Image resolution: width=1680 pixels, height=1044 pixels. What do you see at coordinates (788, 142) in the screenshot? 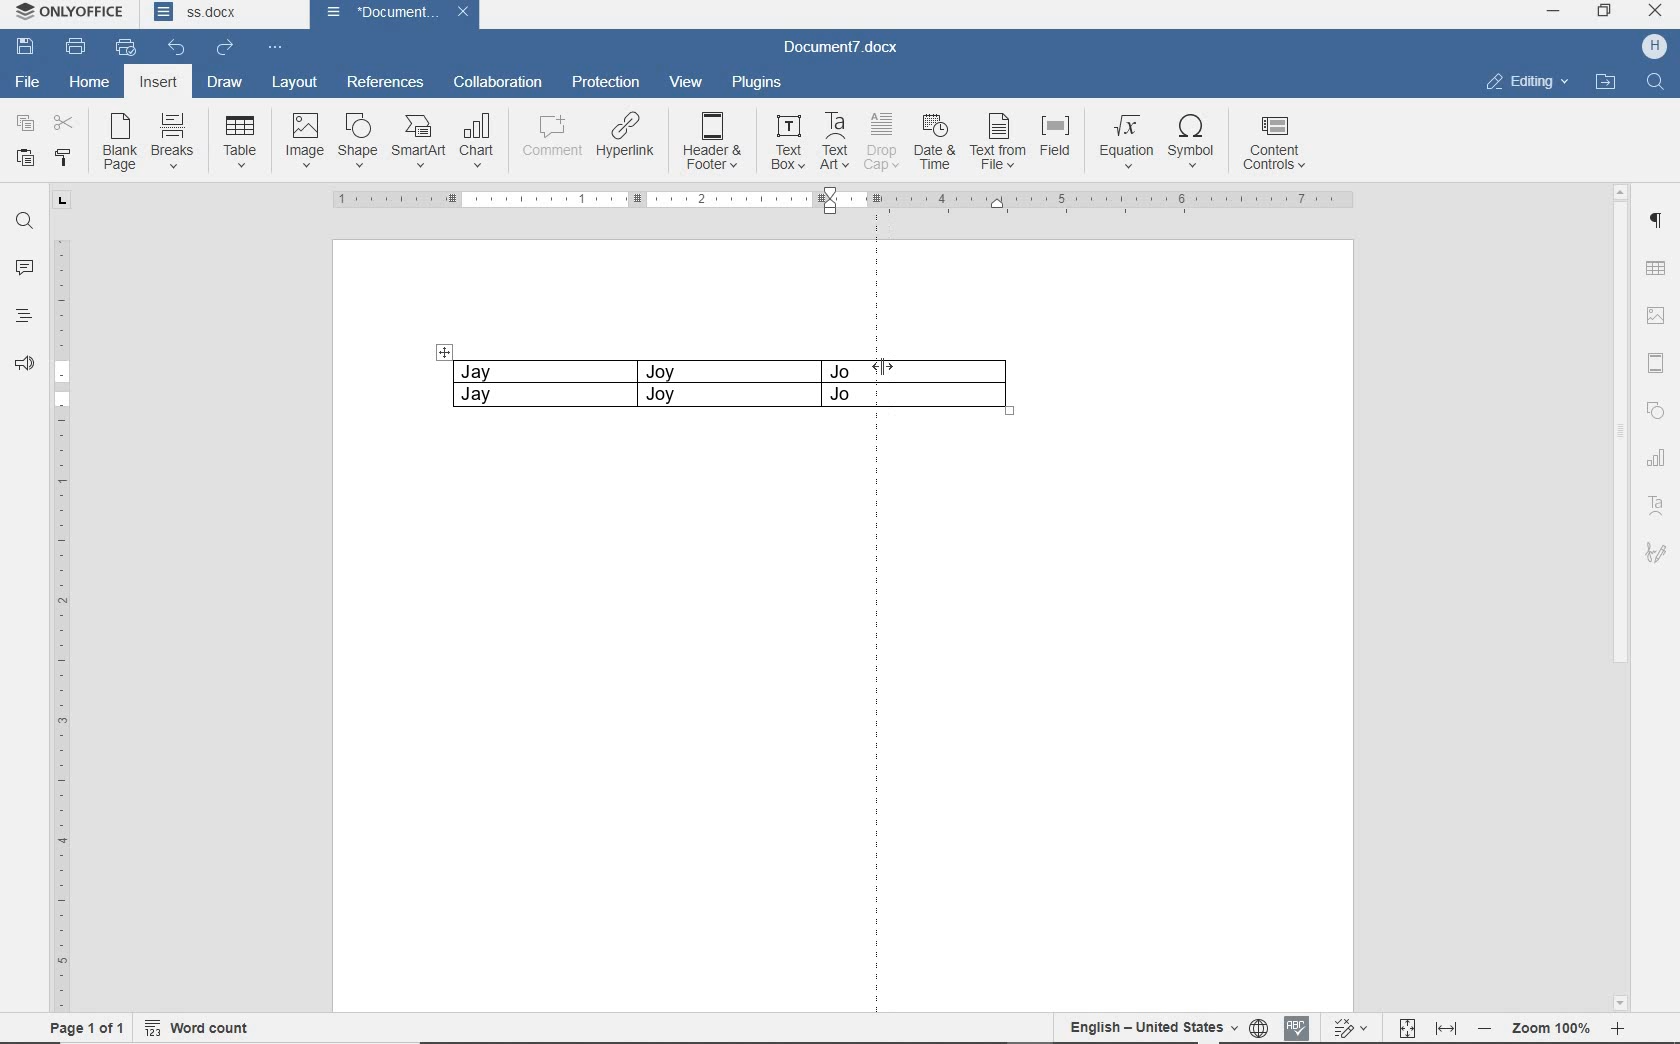
I see `TEXT BOX` at bounding box center [788, 142].